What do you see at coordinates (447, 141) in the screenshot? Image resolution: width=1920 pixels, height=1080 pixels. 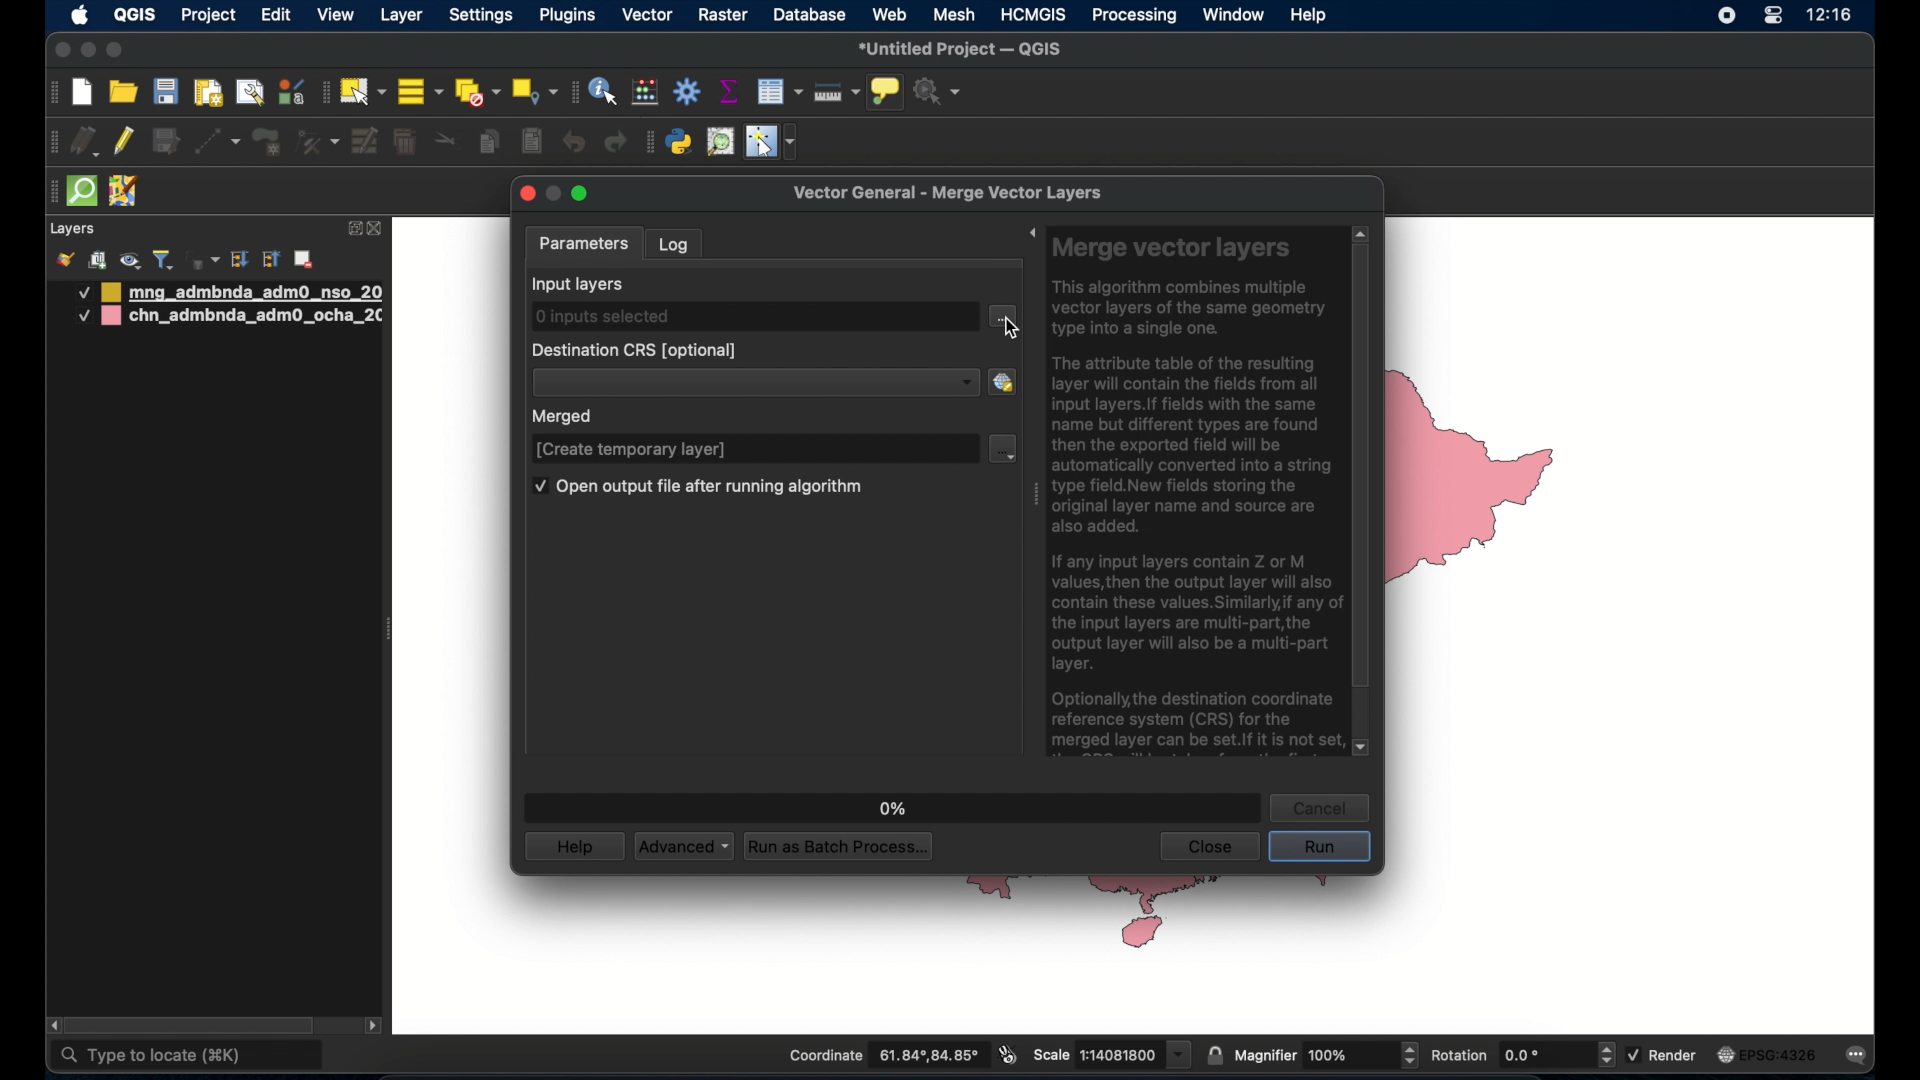 I see `cut features` at bounding box center [447, 141].